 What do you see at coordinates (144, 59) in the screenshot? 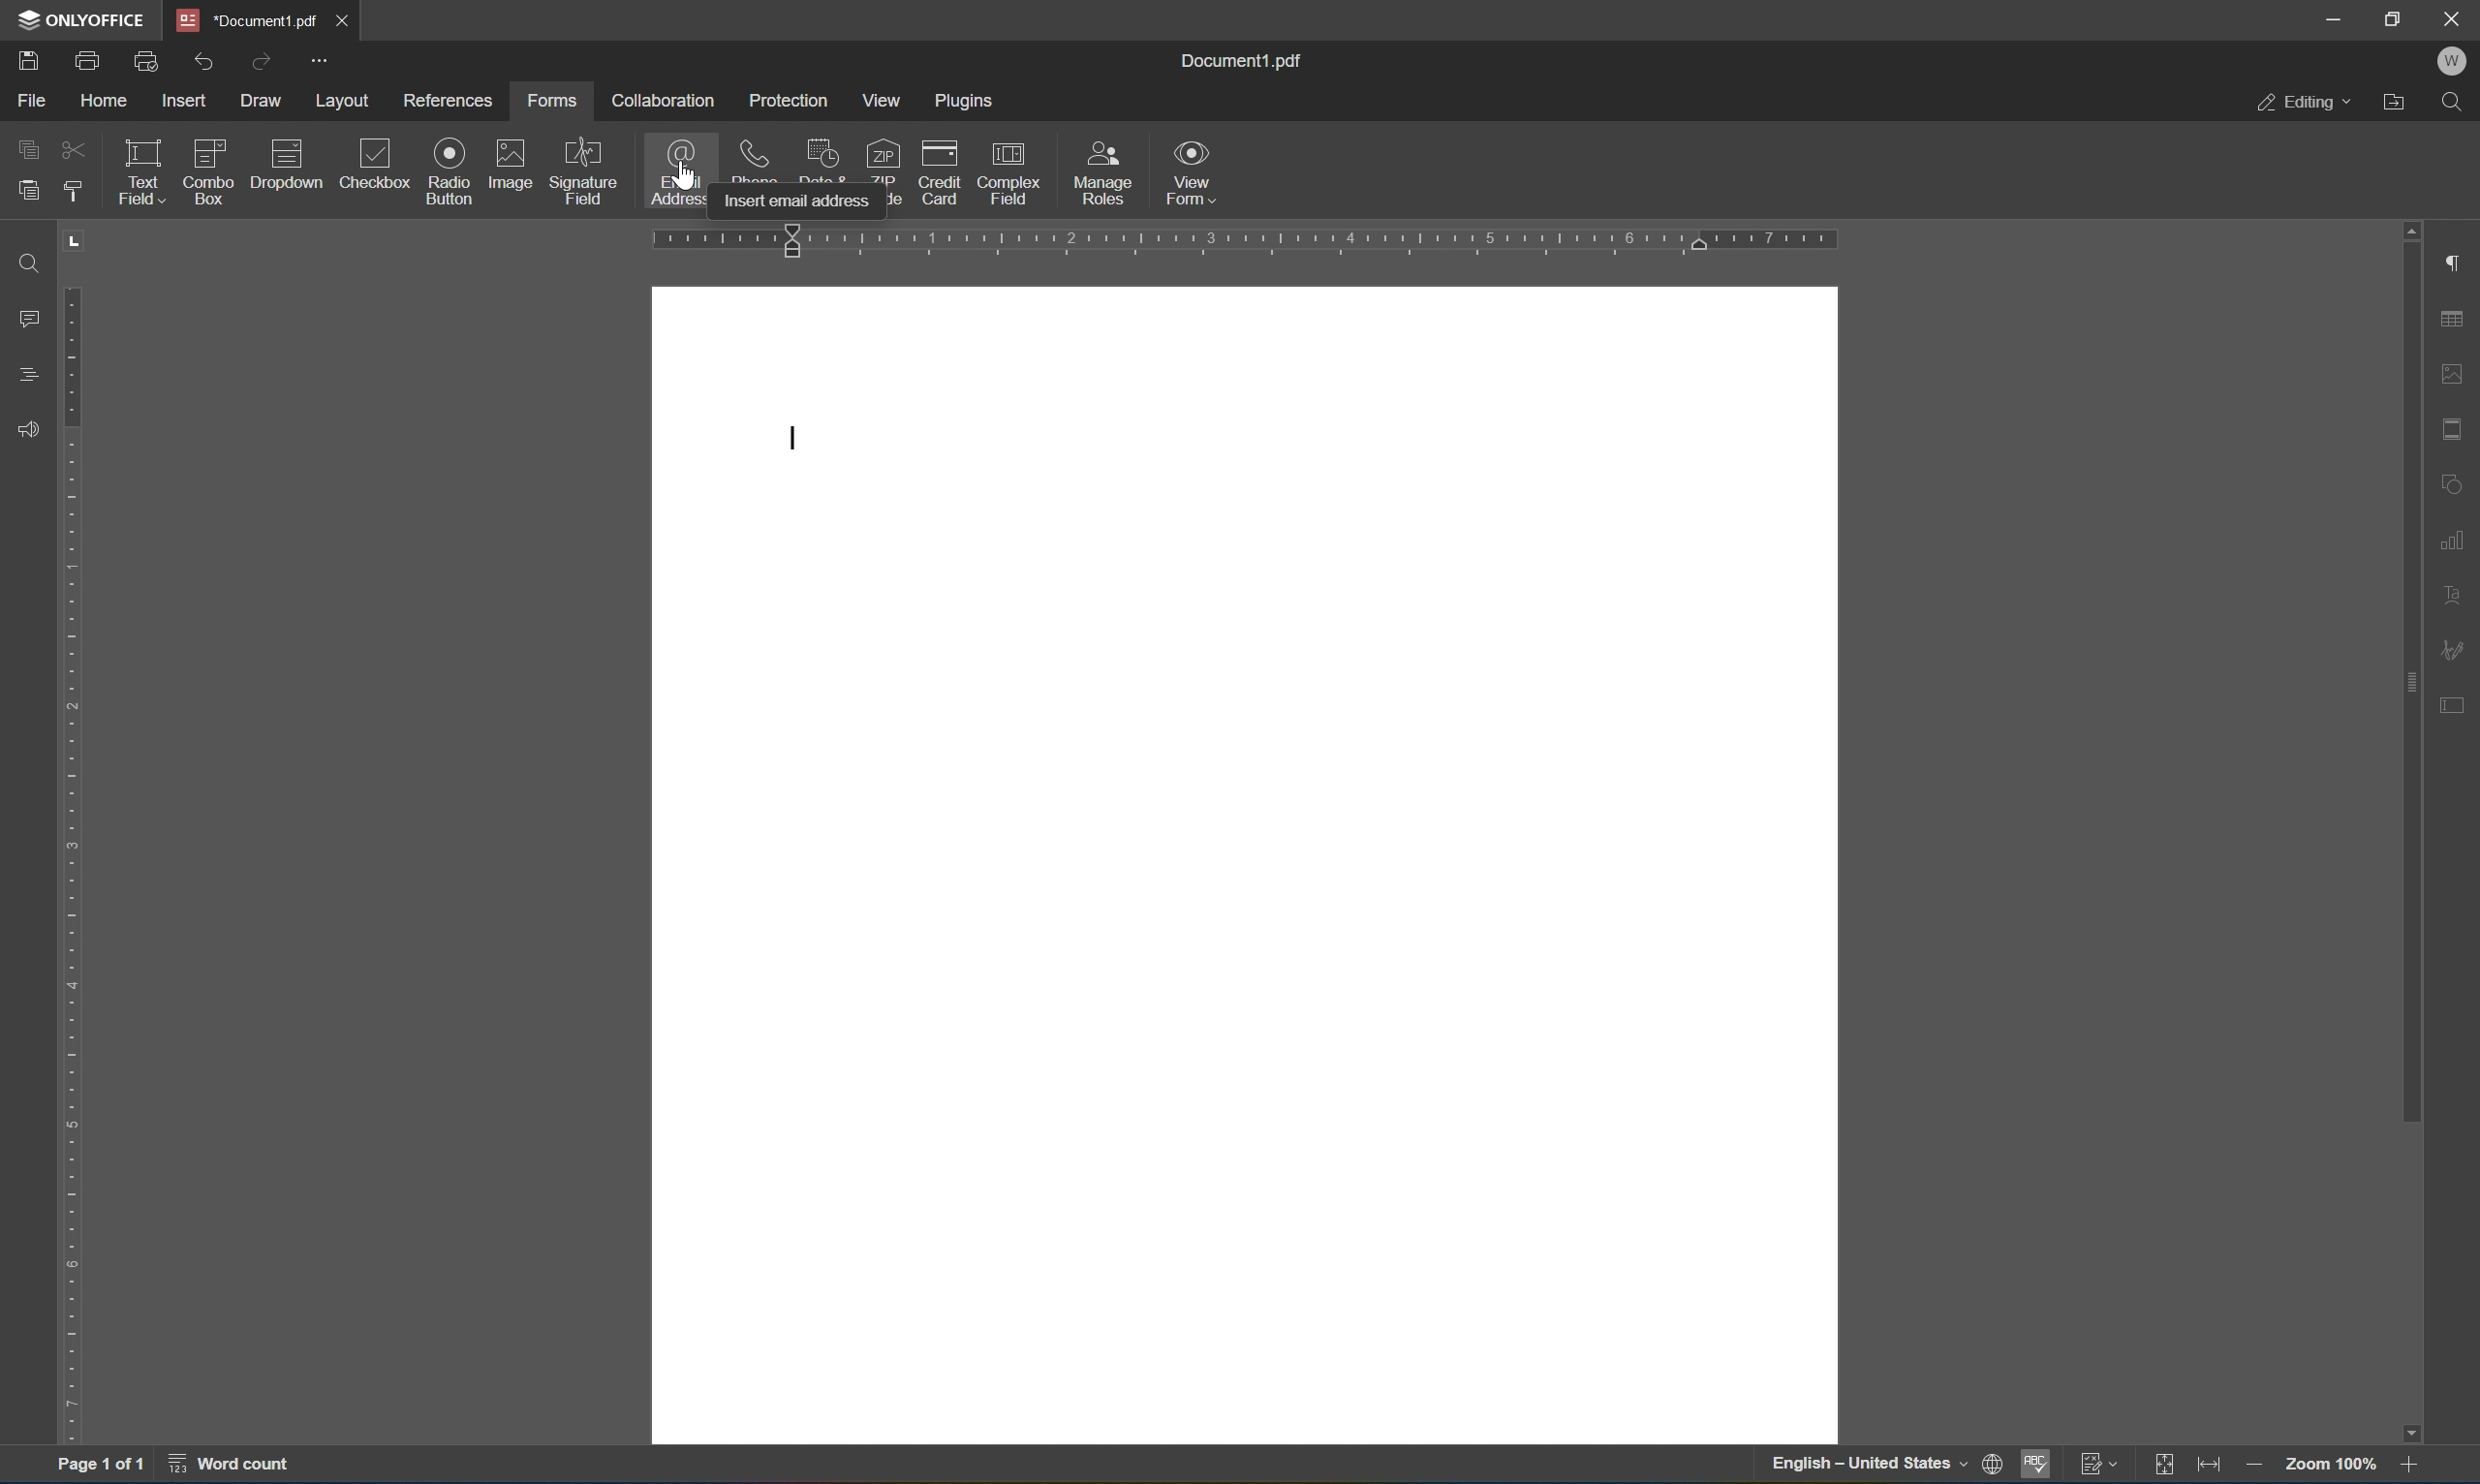
I see `quick print` at bounding box center [144, 59].